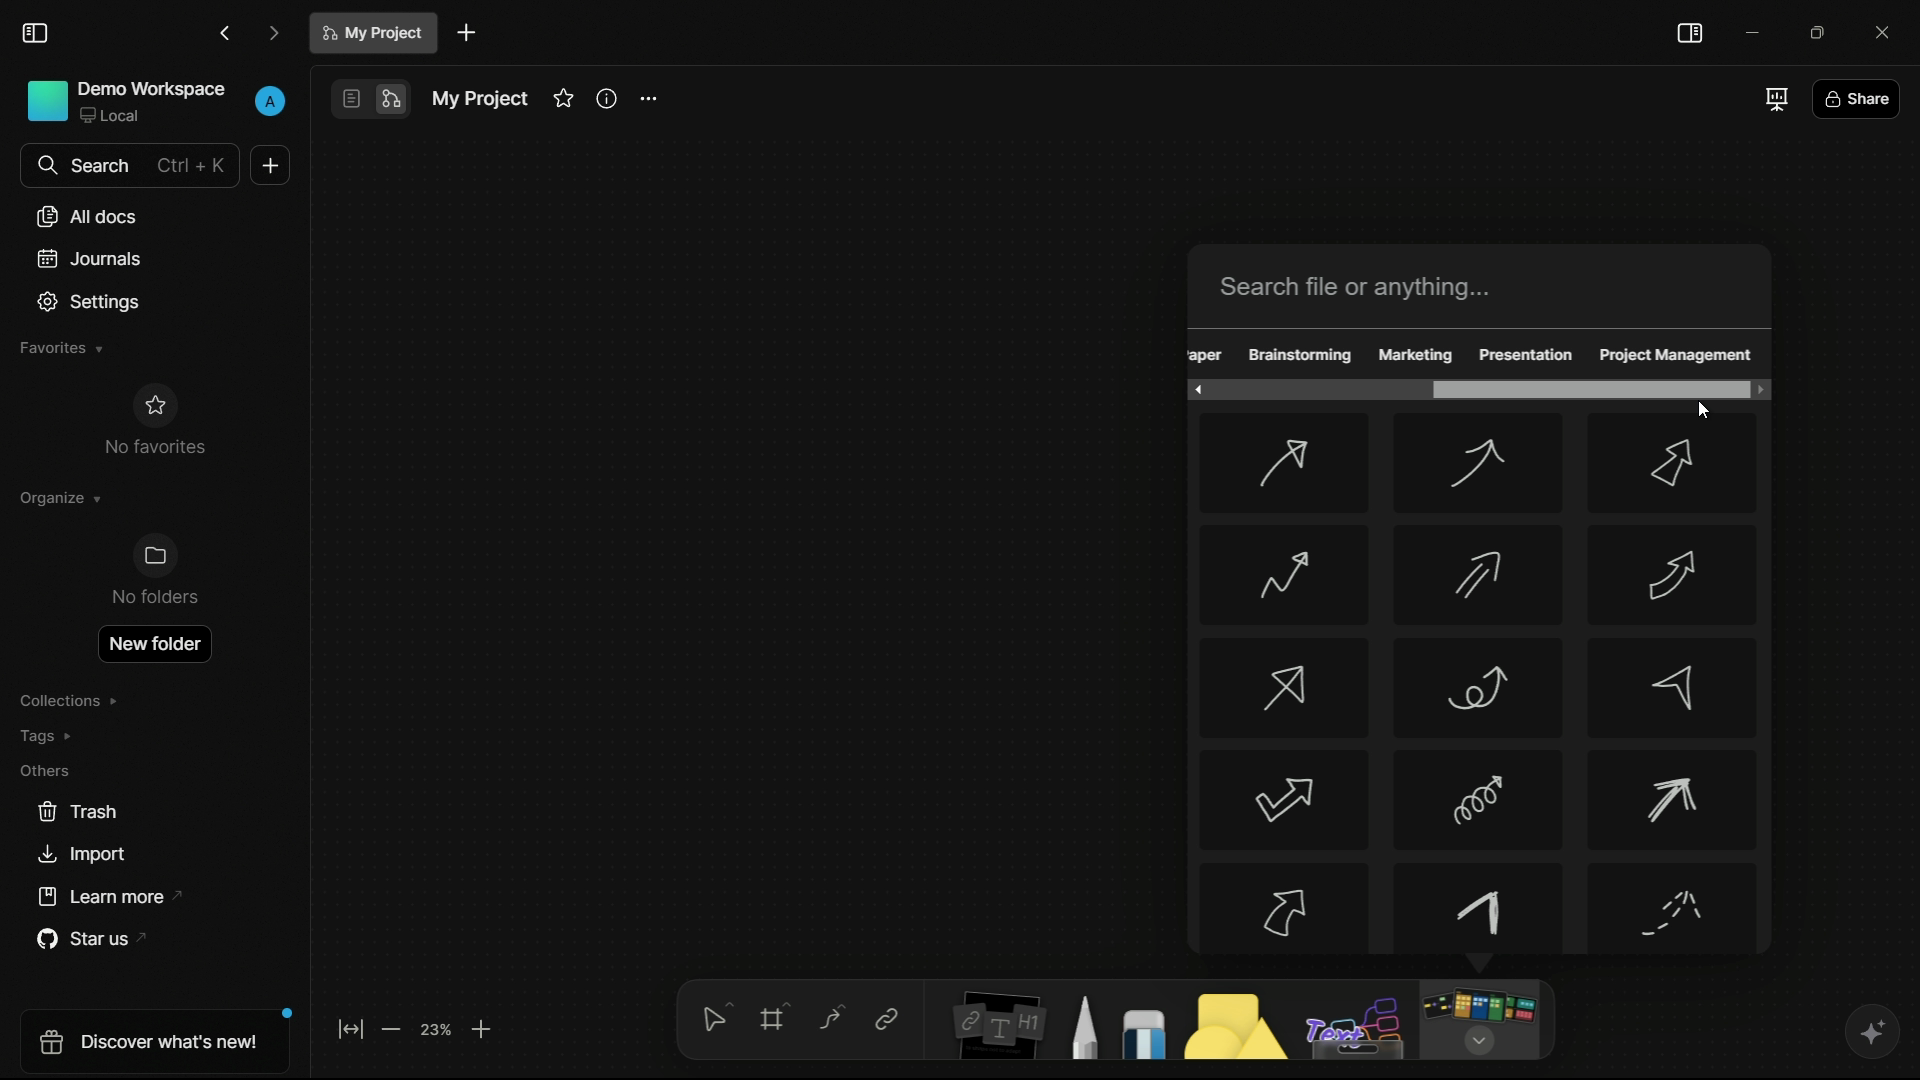 This screenshot has height=1080, width=1920. What do you see at coordinates (270, 165) in the screenshot?
I see `new document` at bounding box center [270, 165].